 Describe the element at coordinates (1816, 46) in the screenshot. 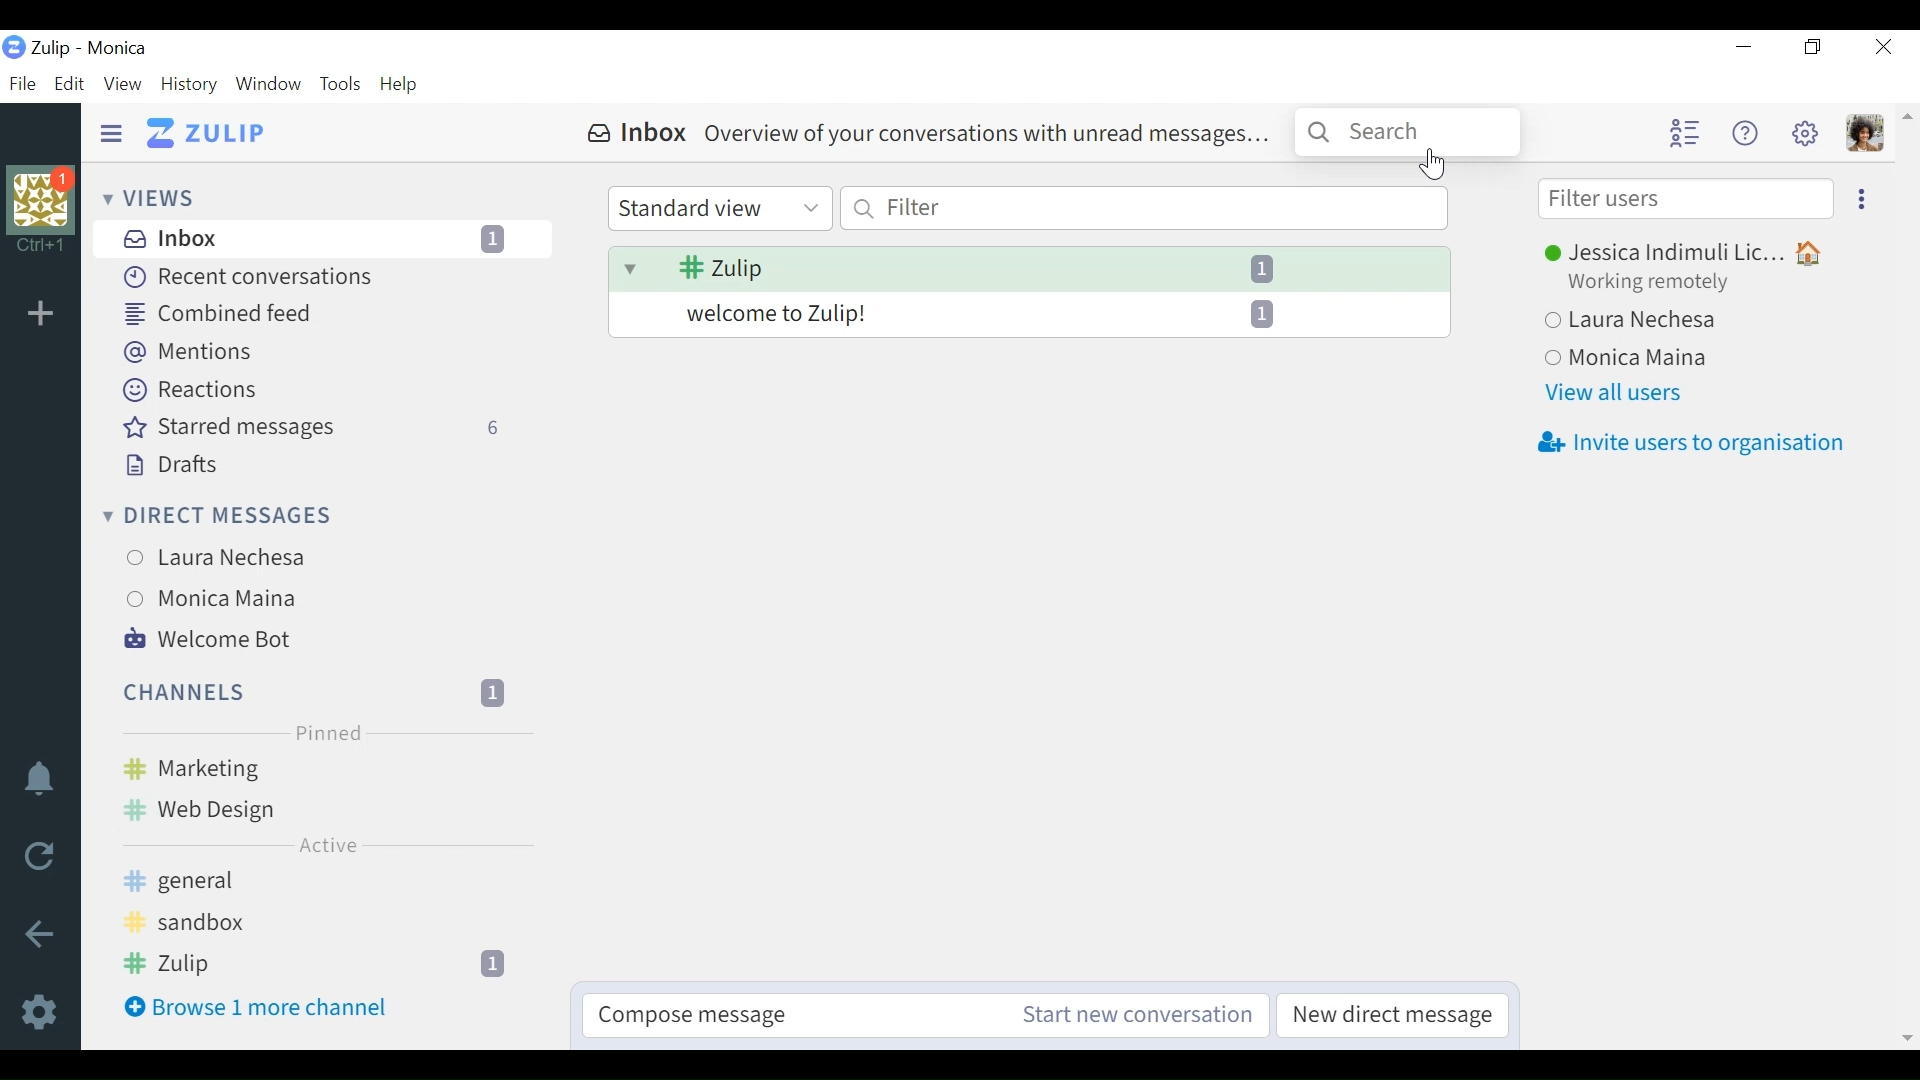

I see `Restore` at that location.